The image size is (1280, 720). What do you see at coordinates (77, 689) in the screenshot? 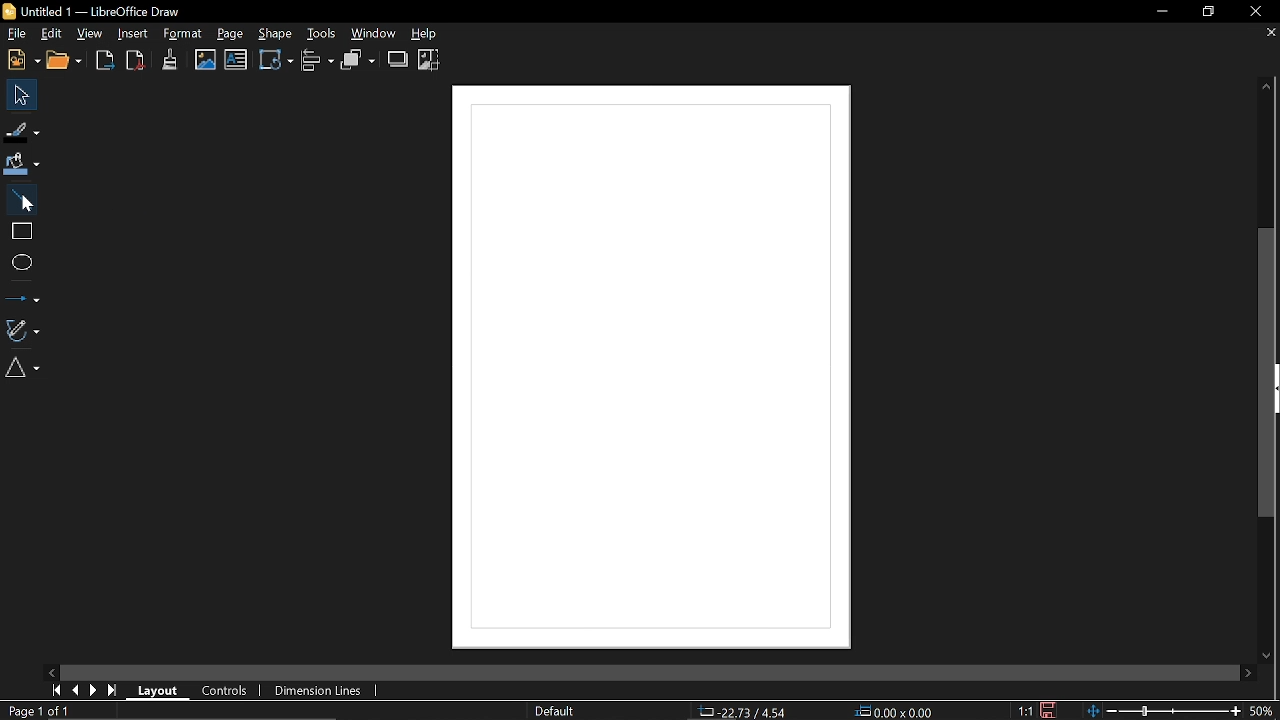
I see `Previous page` at bounding box center [77, 689].